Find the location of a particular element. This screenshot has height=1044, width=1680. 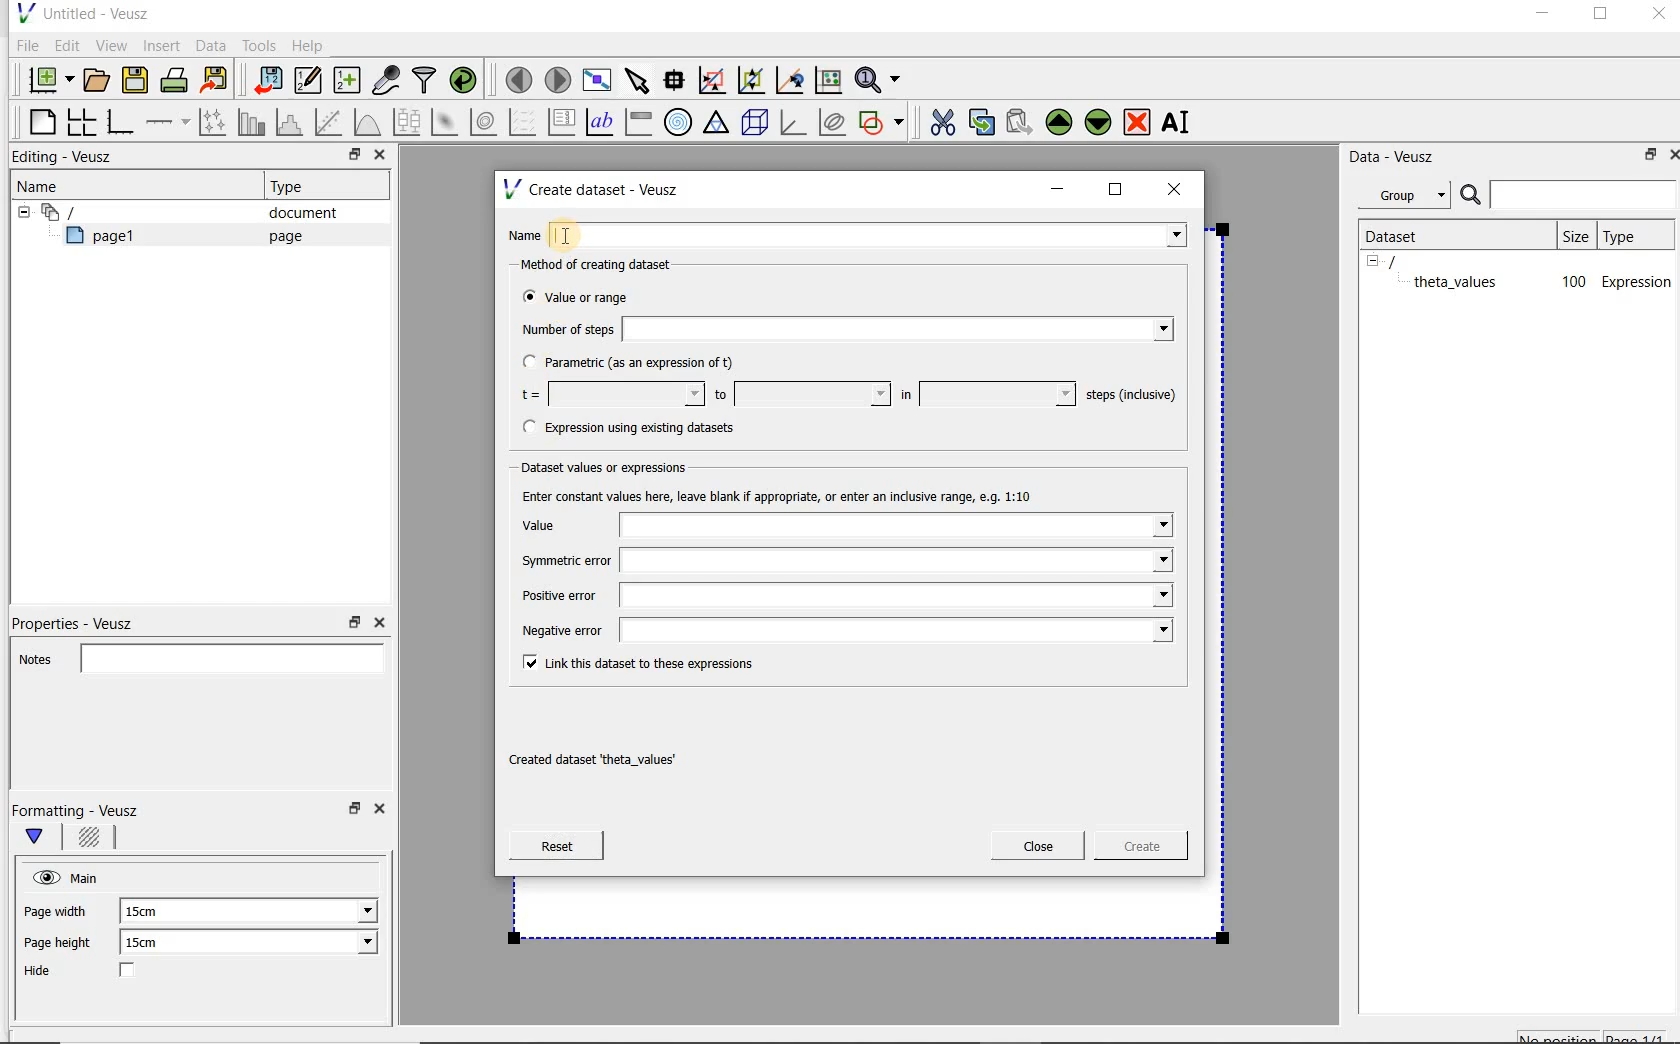

import data into Veusz is located at coordinates (266, 81).